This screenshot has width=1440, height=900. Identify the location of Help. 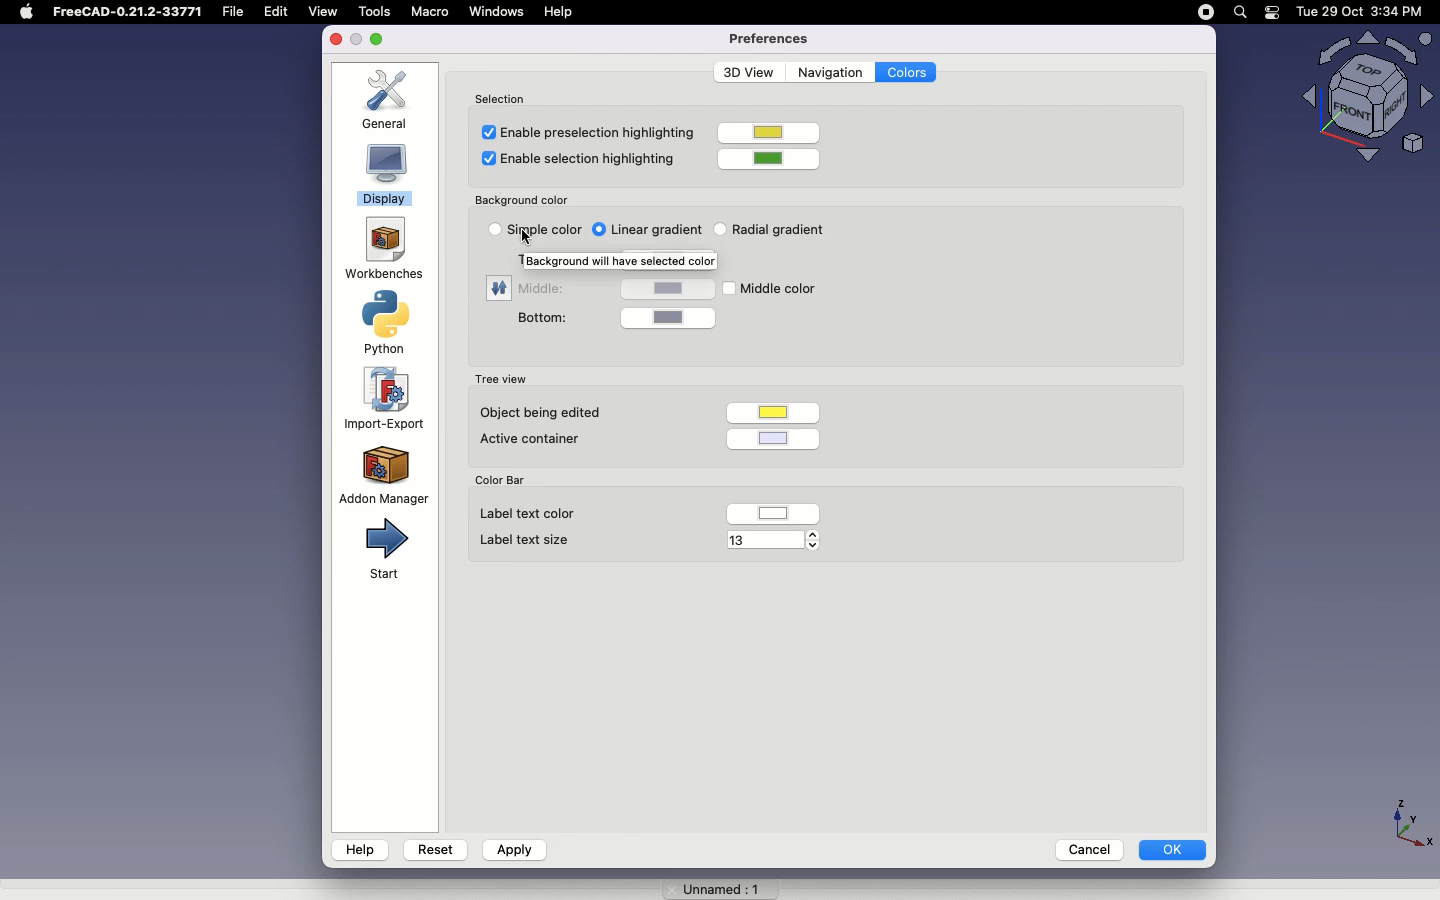
(562, 11).